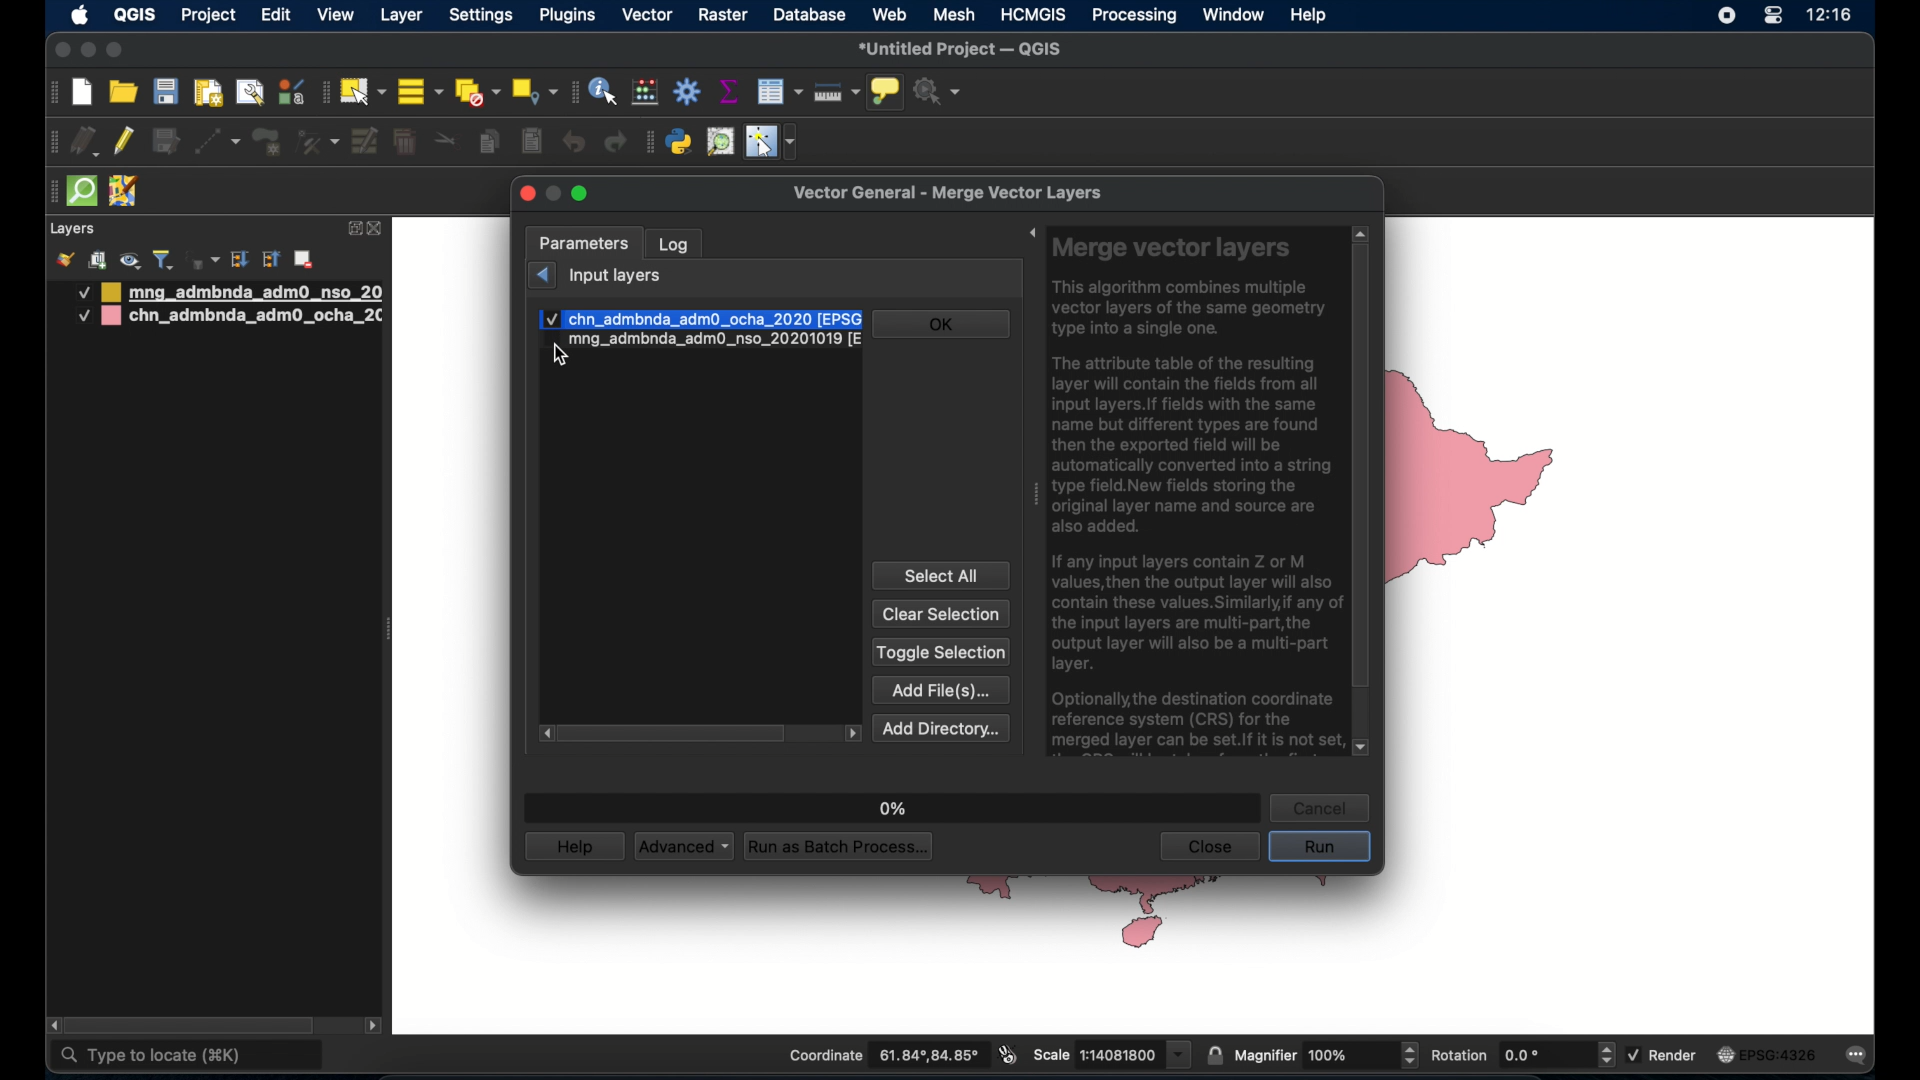 The image size is (1920, 1080). Describe the element at coordinates (619, 277) in the screenshot. I see `input layers` at that location.